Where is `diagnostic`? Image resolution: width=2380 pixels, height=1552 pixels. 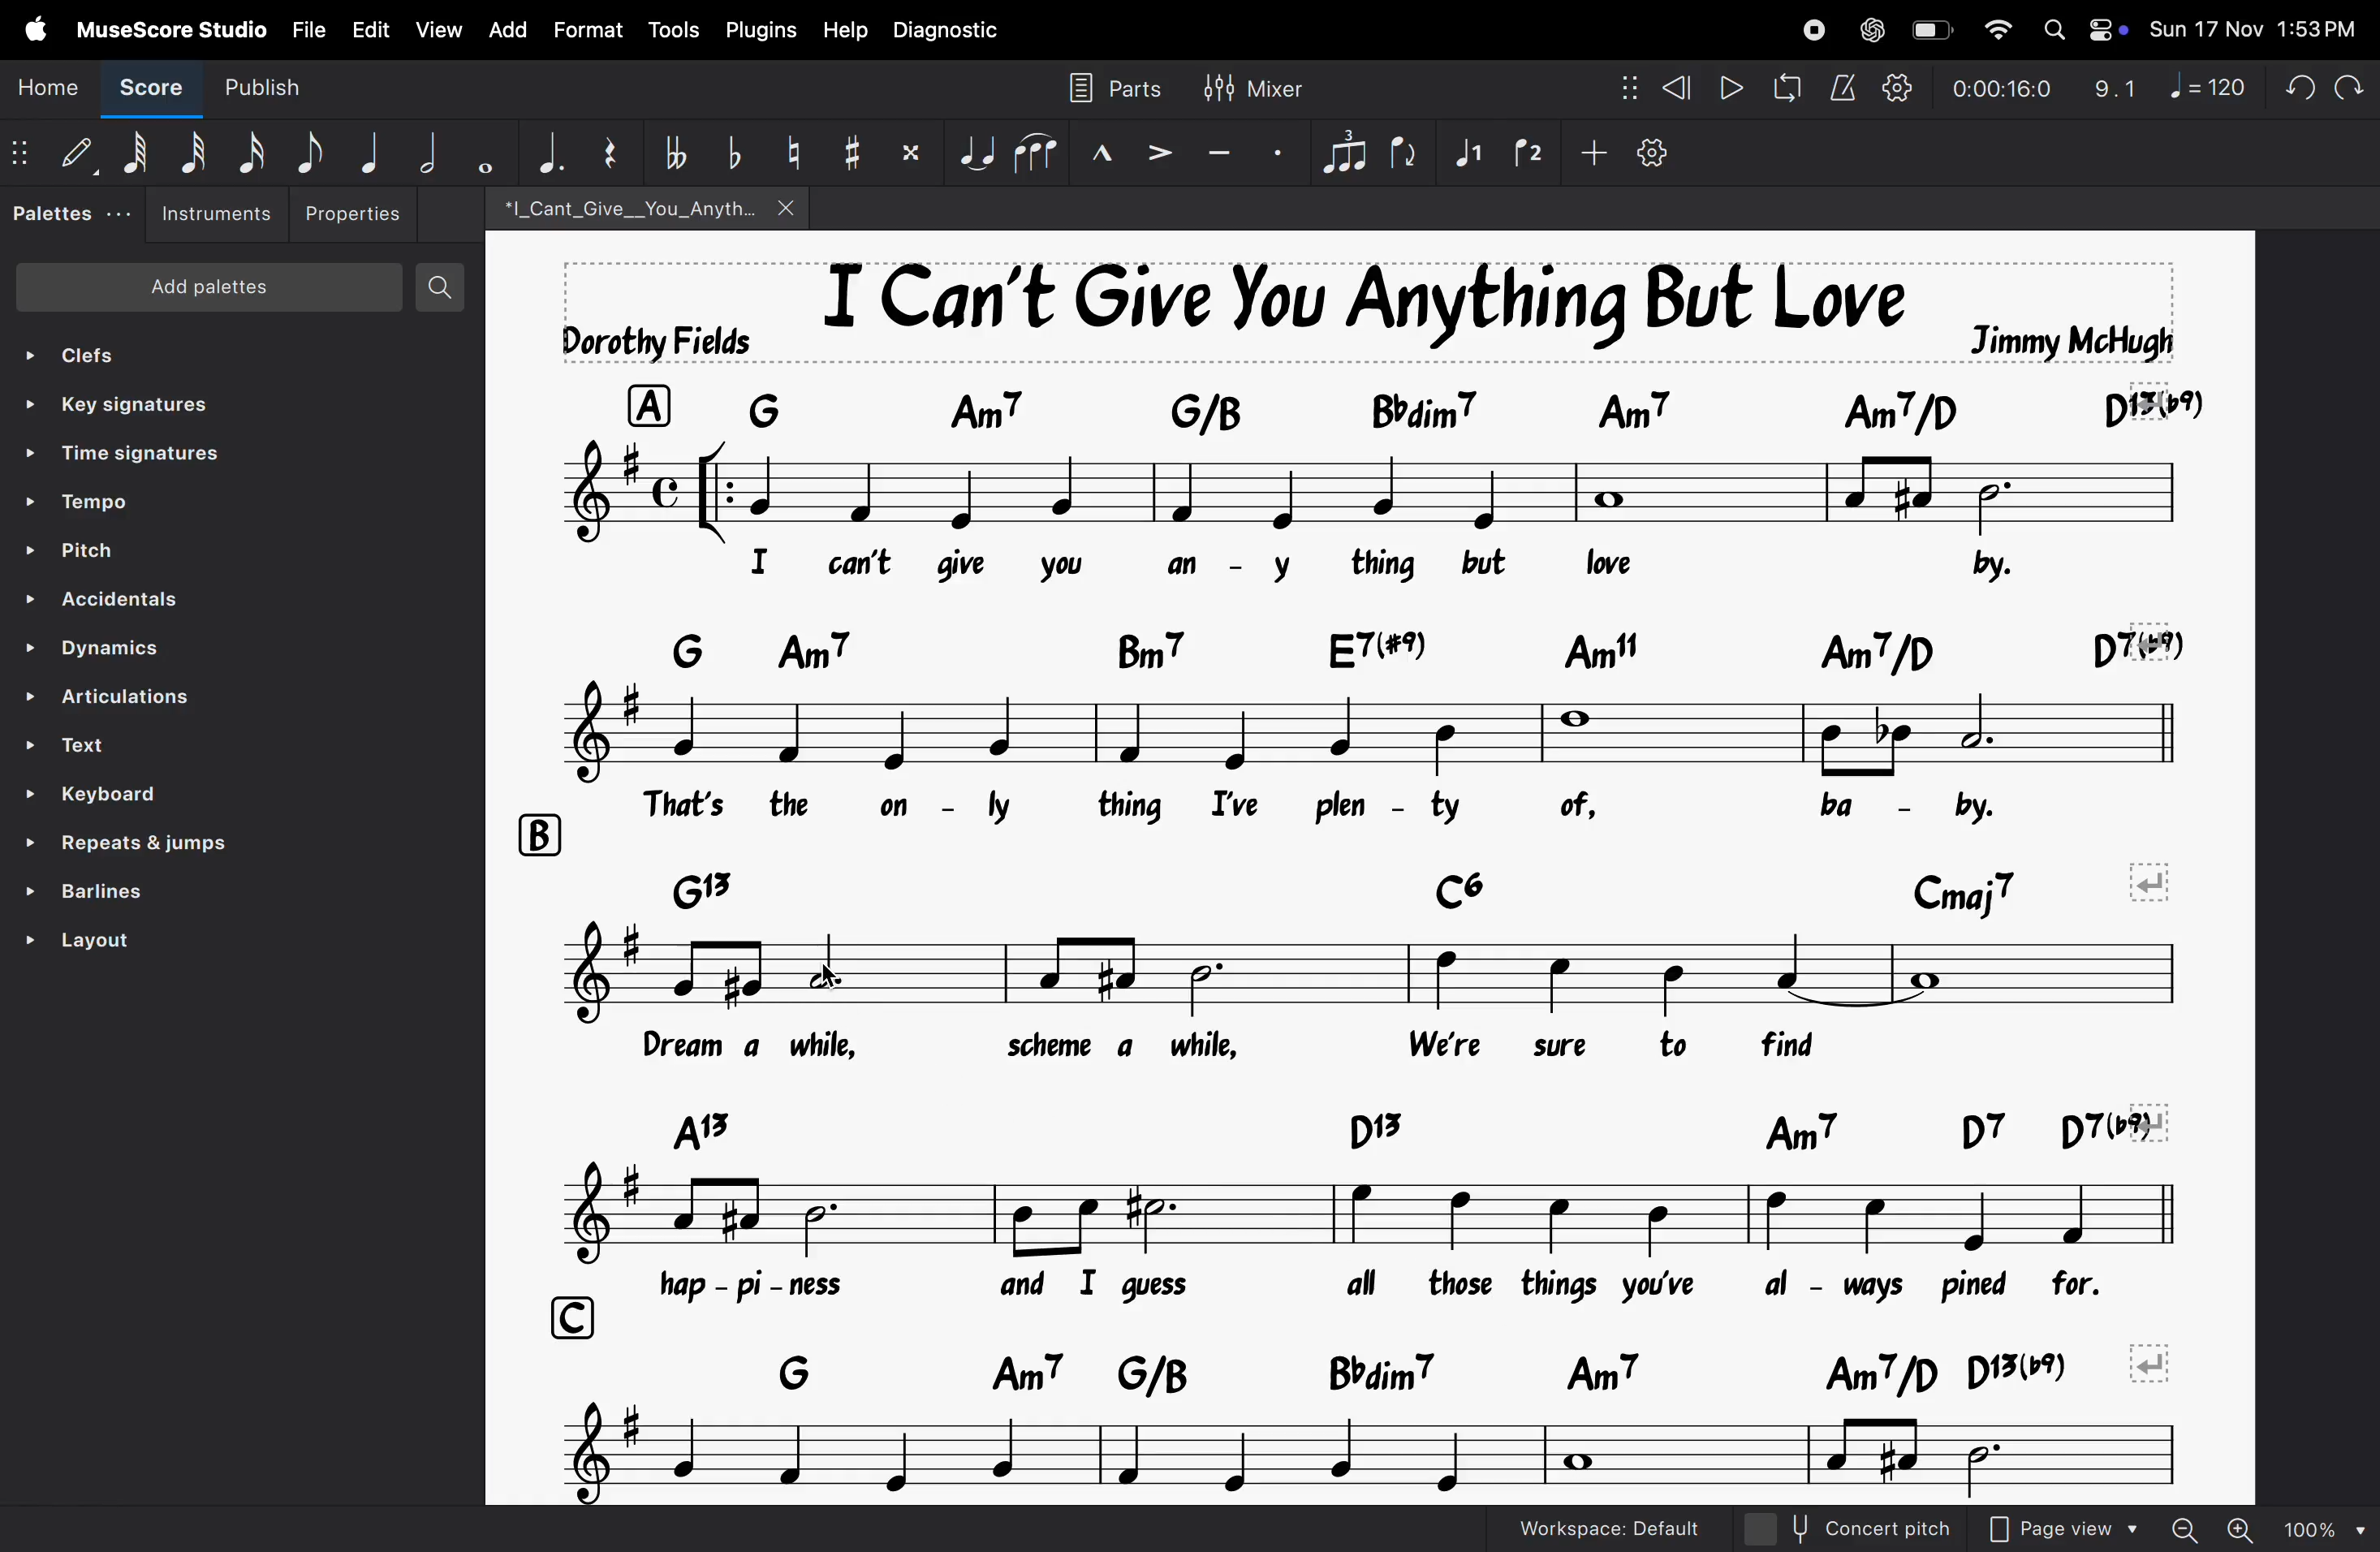
diagnostic is located at coordinates (954, 33).